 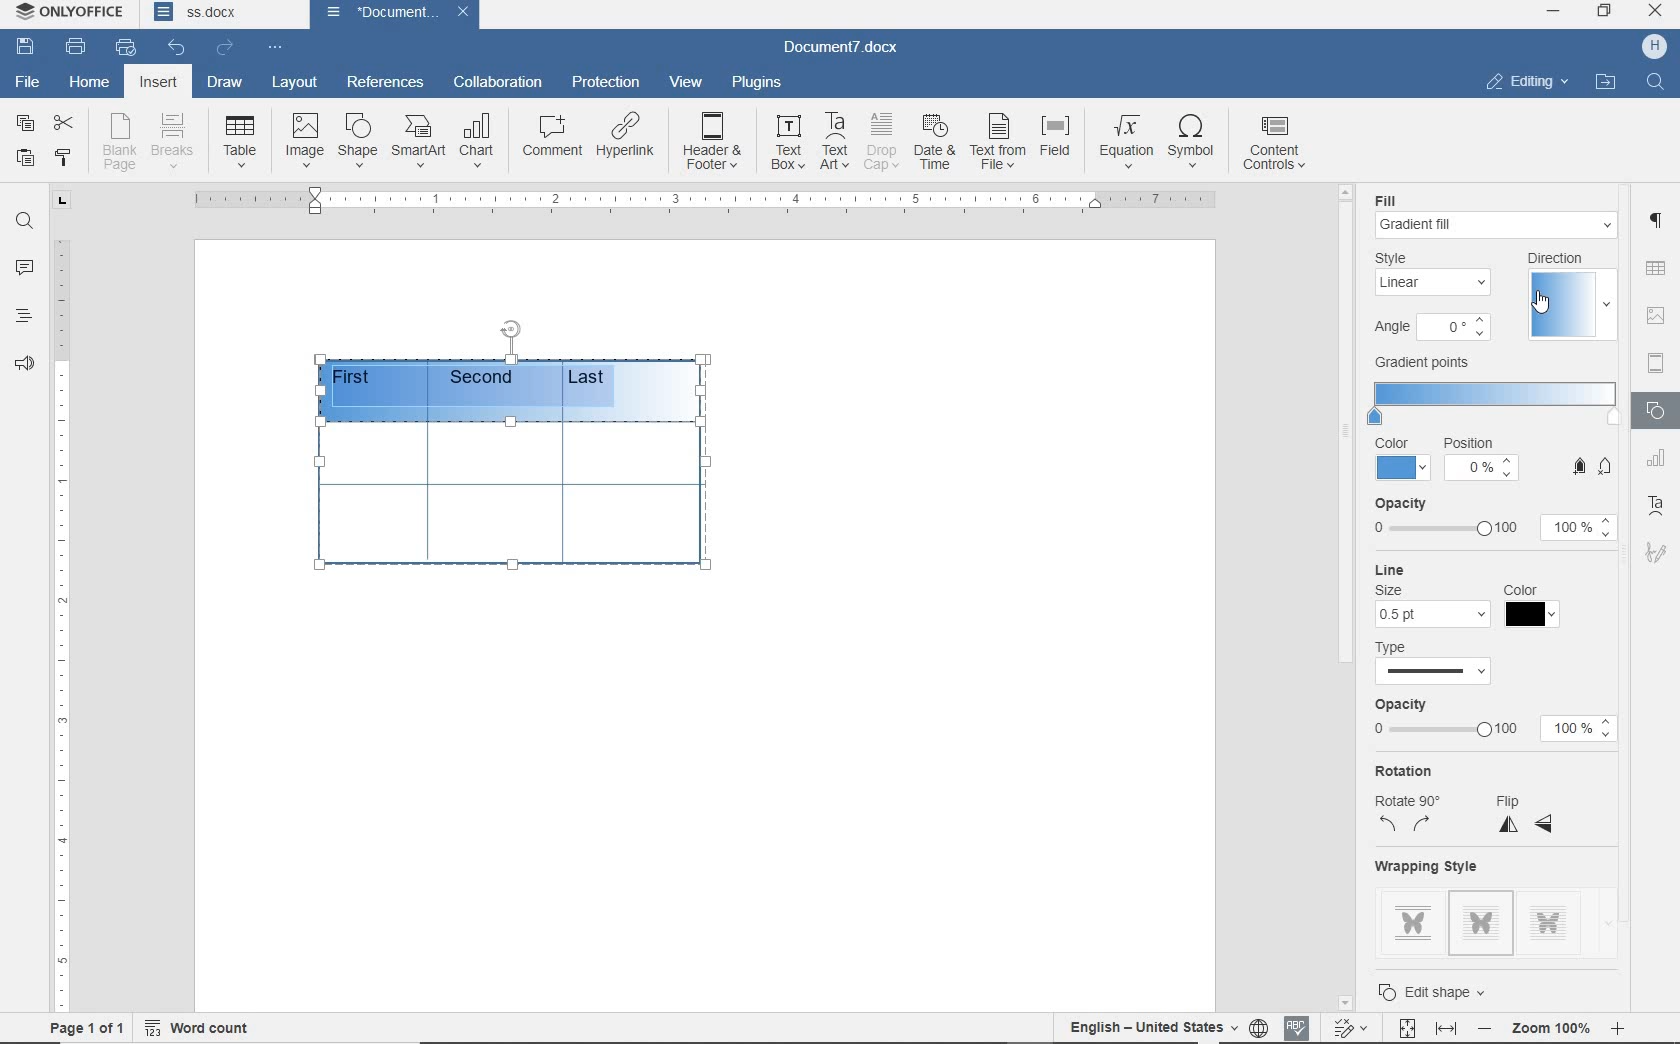 What do you see at coordinates (64, 125) in the screenshot?
I see `cut` at bounding box center [64, 125].